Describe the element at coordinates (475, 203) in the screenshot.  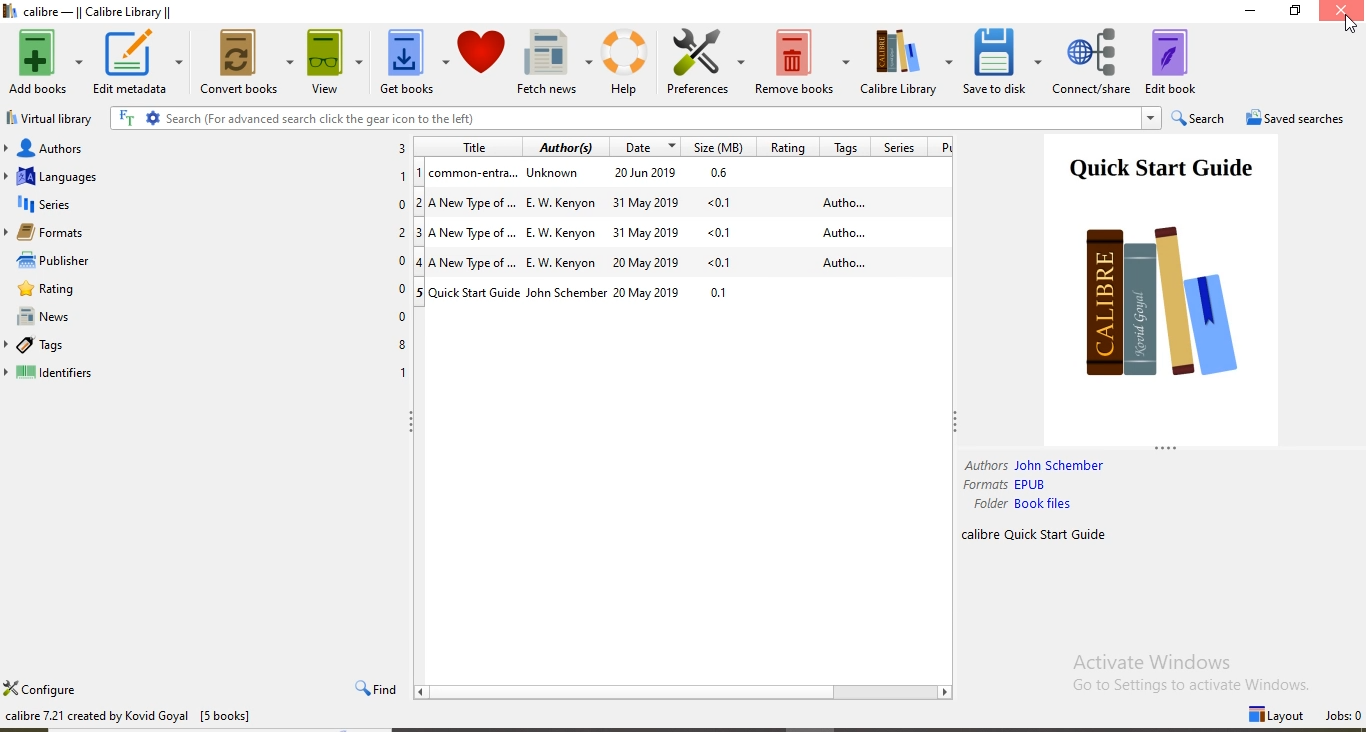
I see `A New Type of ....` at that location.